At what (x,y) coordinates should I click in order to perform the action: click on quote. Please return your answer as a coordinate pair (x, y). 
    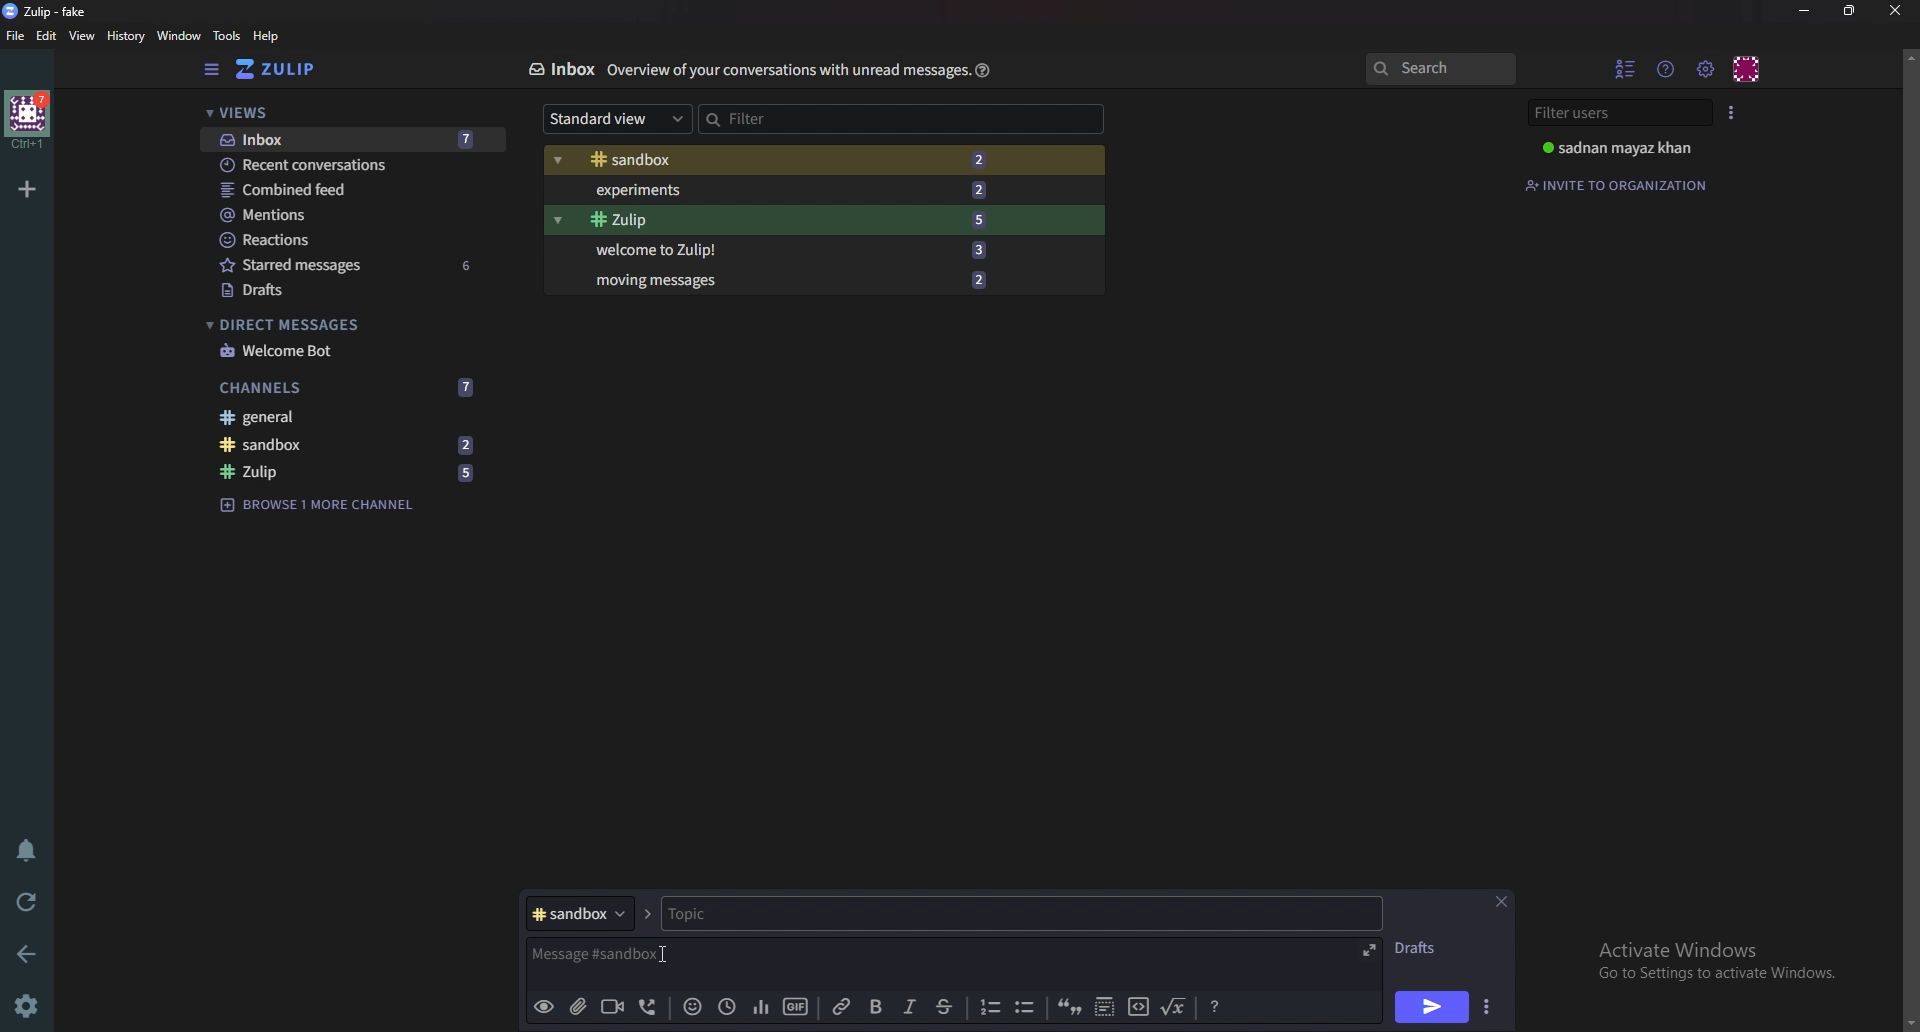
    Looking at the image, I should click on (1071, 1009).